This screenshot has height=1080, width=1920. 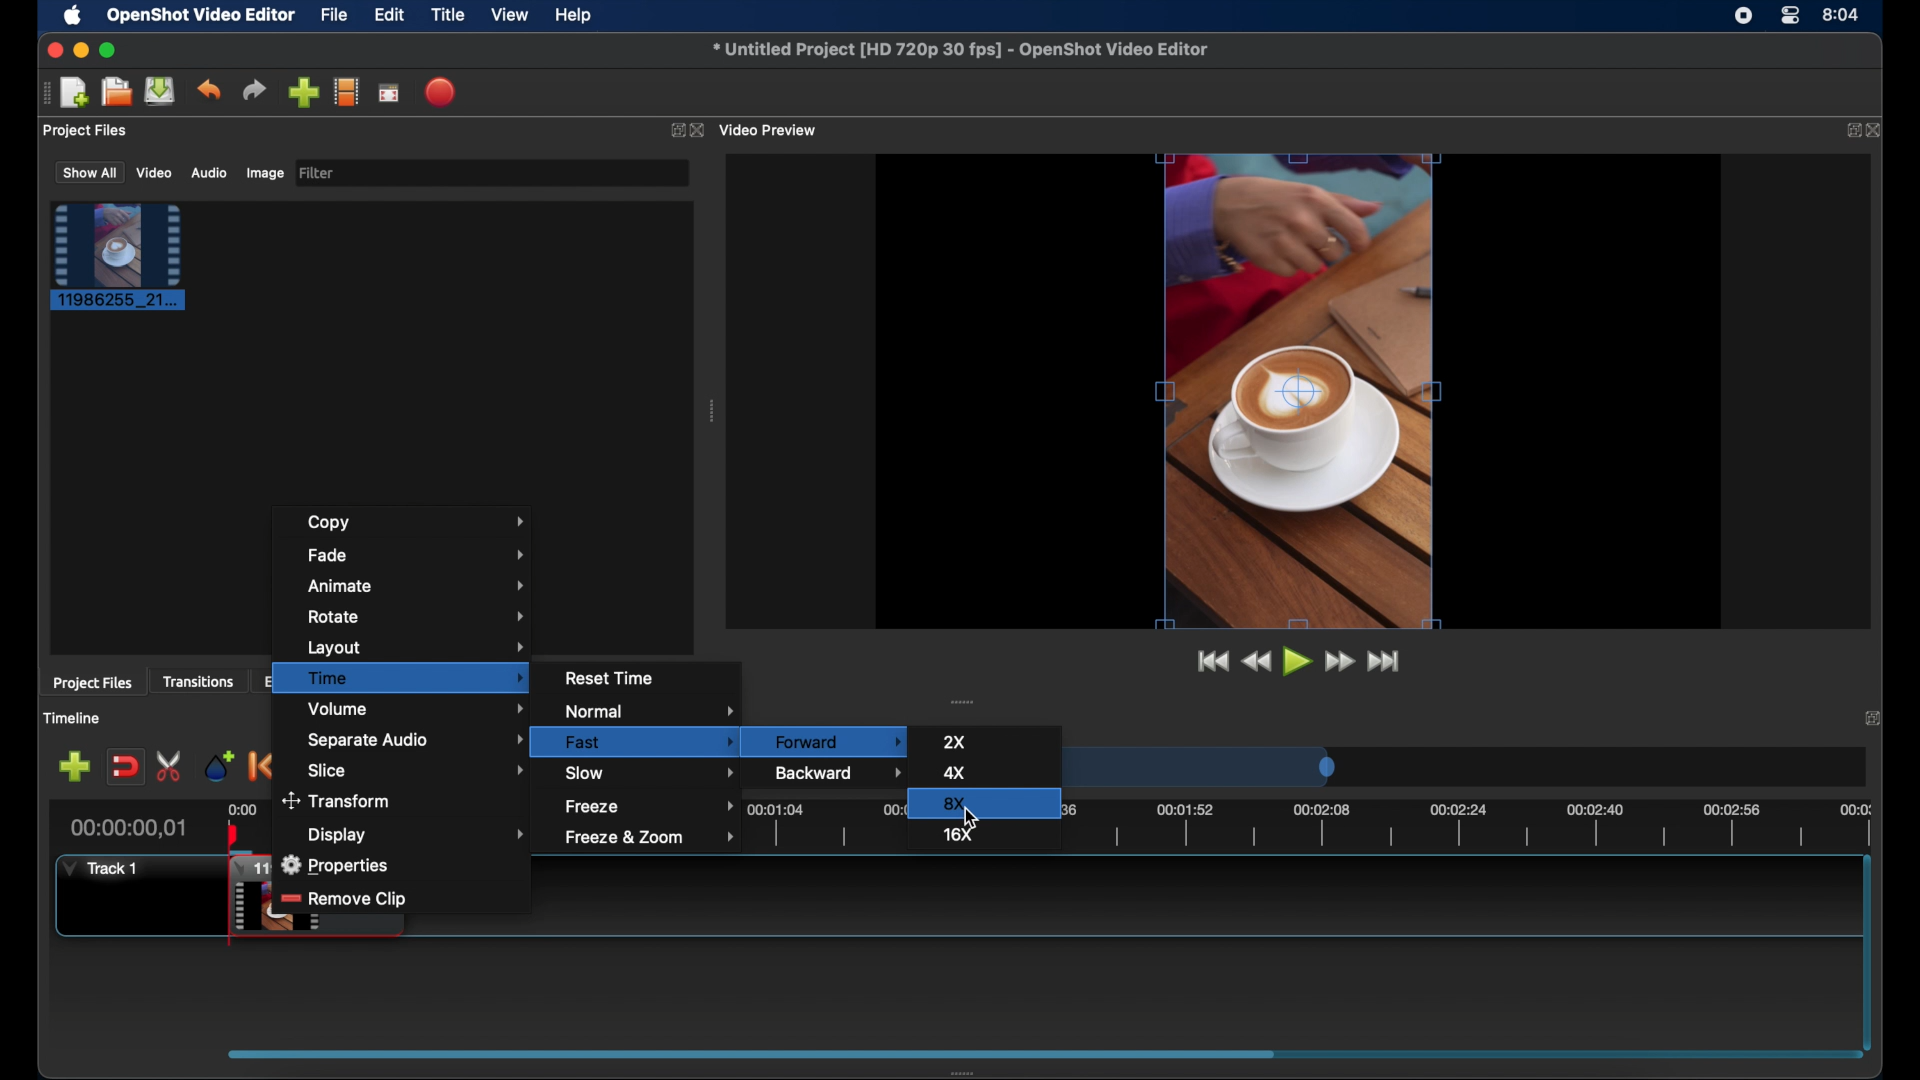 What do you see at coordinates (652, 837) in the screenshot?
I see `freeze and zoom menu` at bounding box center [652, 837].